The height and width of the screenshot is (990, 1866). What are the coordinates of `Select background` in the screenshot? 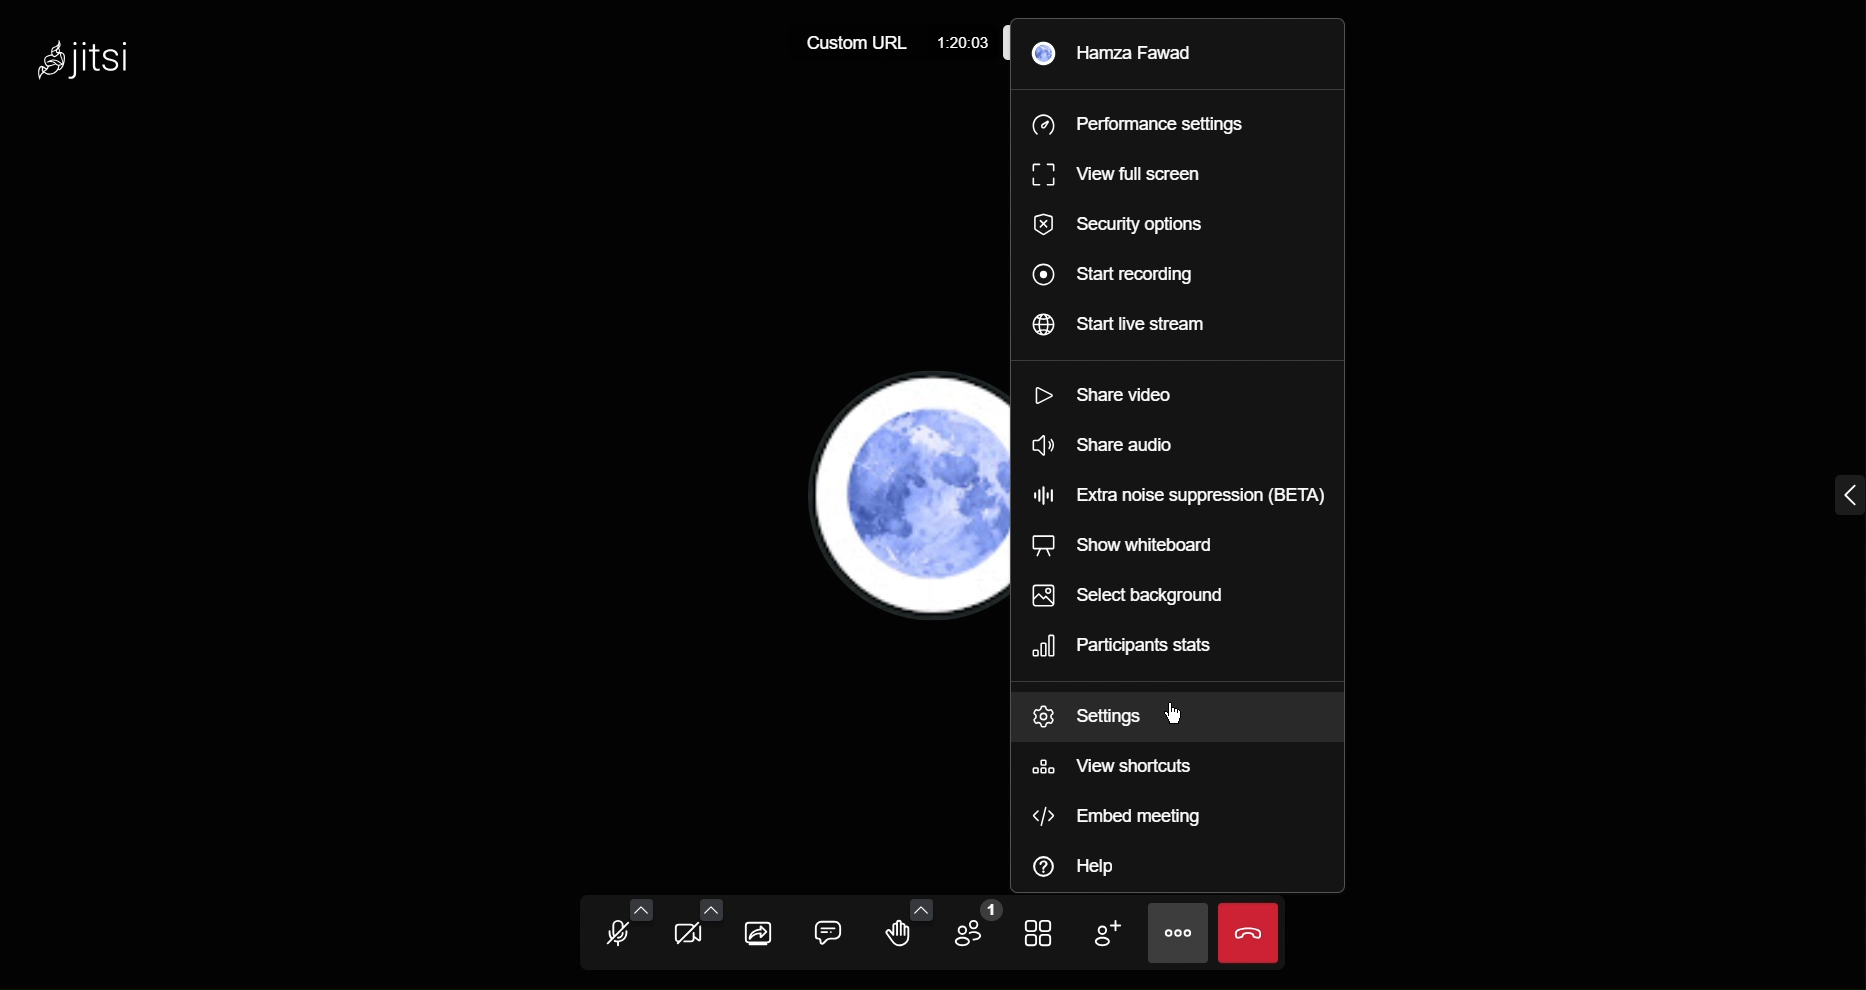 It's located at (1128, 595).